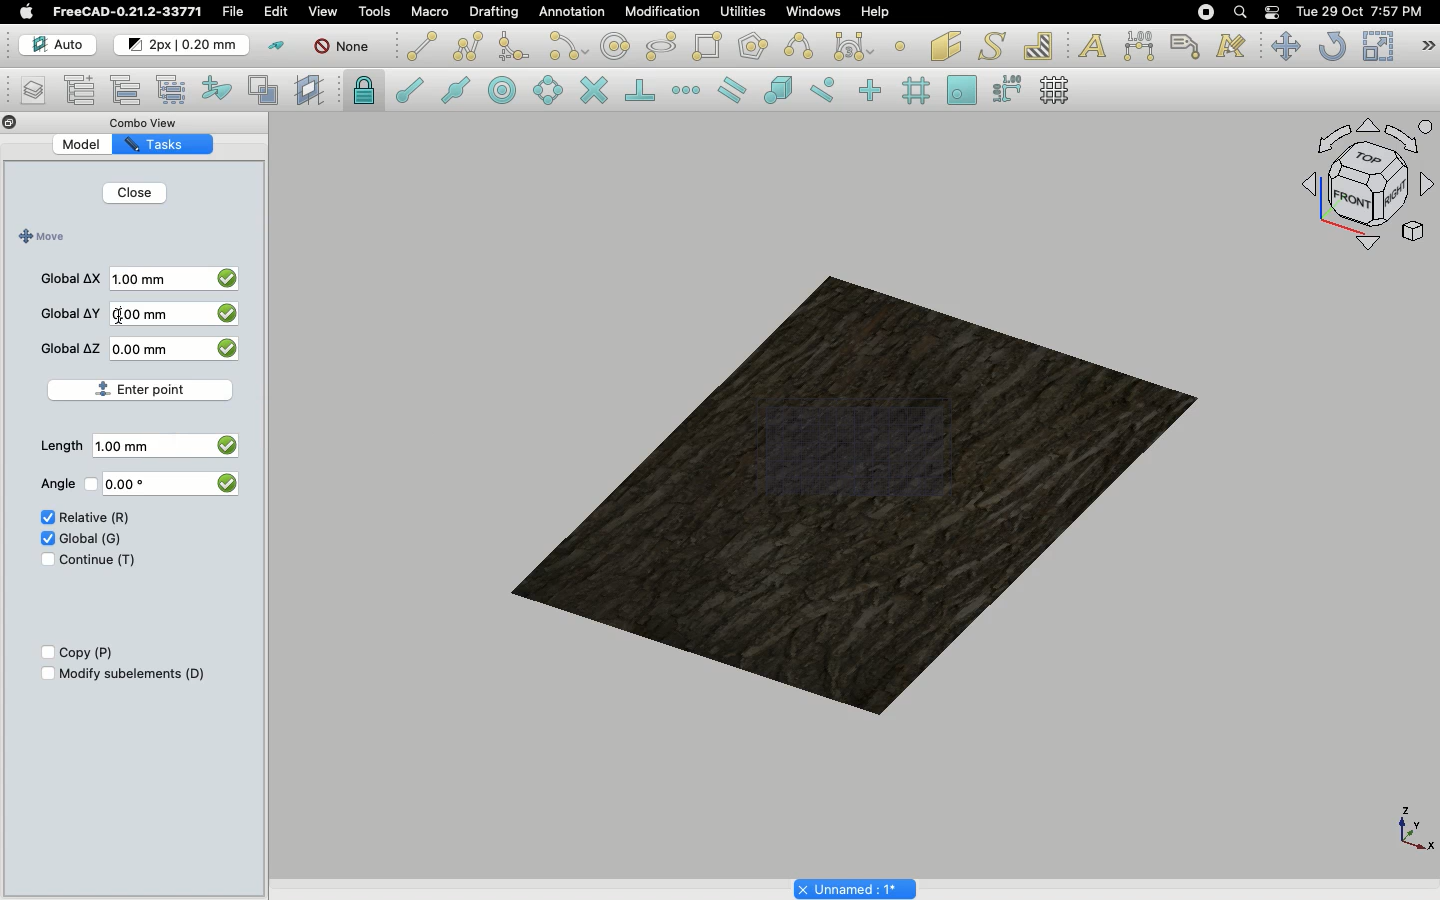 This screenshot has height=900, width=1440. Describe the element at coordinates (512, 49) in the screenshot. I see `Fillet` at that location.